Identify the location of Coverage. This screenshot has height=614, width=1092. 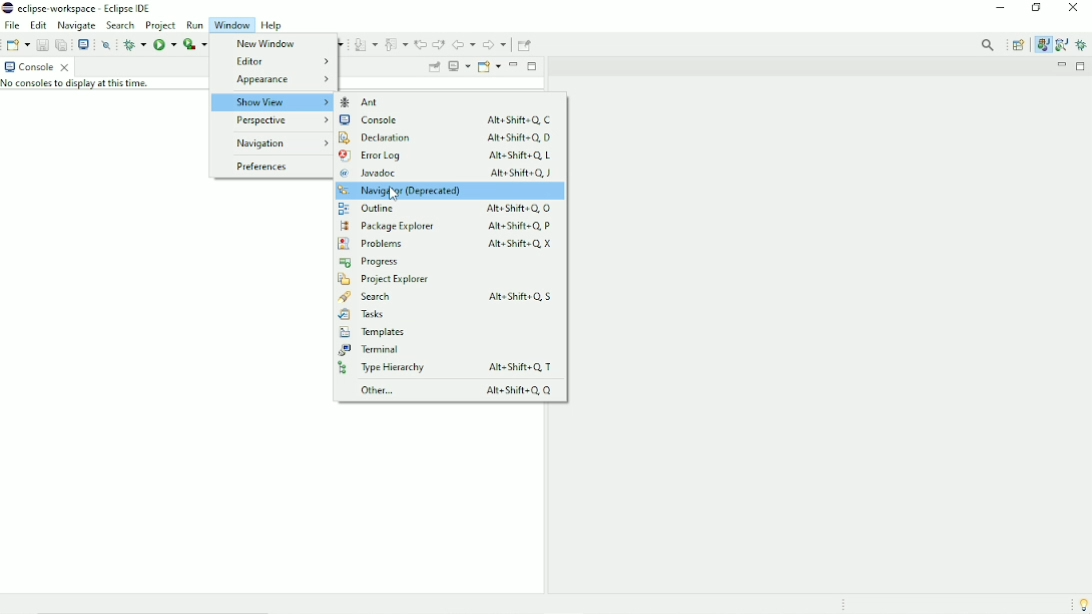
(194, 44).